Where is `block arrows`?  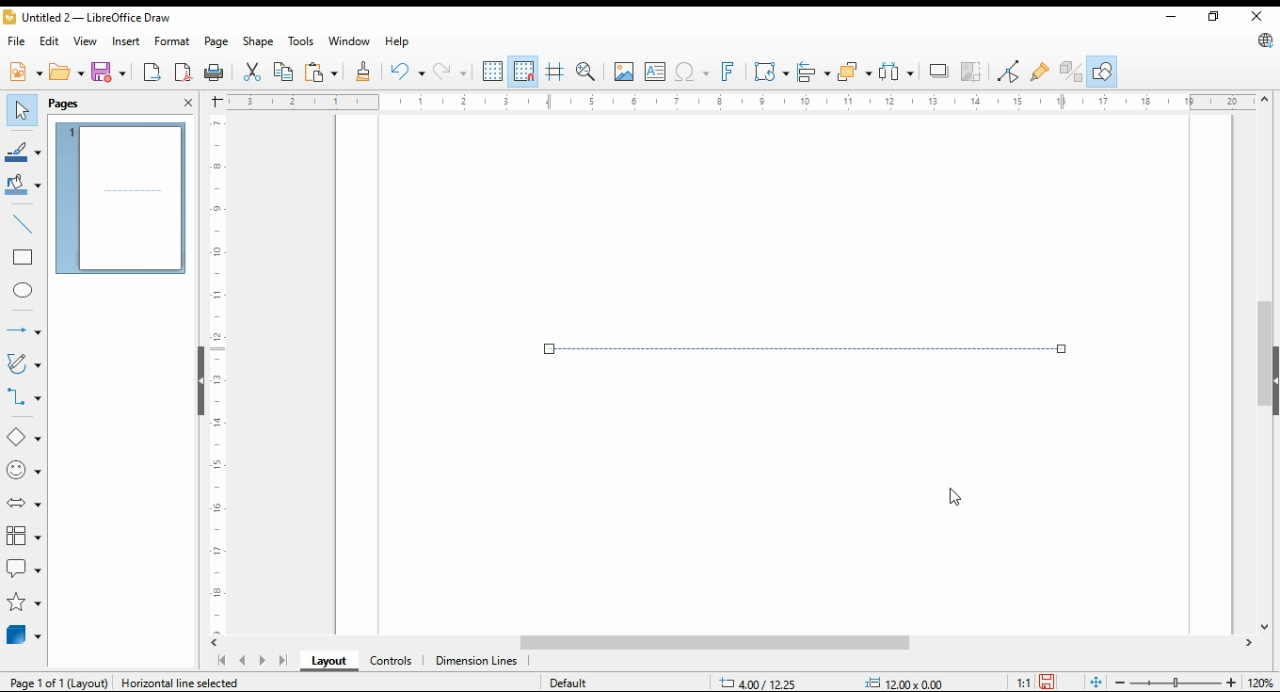 block arrows is located at coordinates (26, 503).